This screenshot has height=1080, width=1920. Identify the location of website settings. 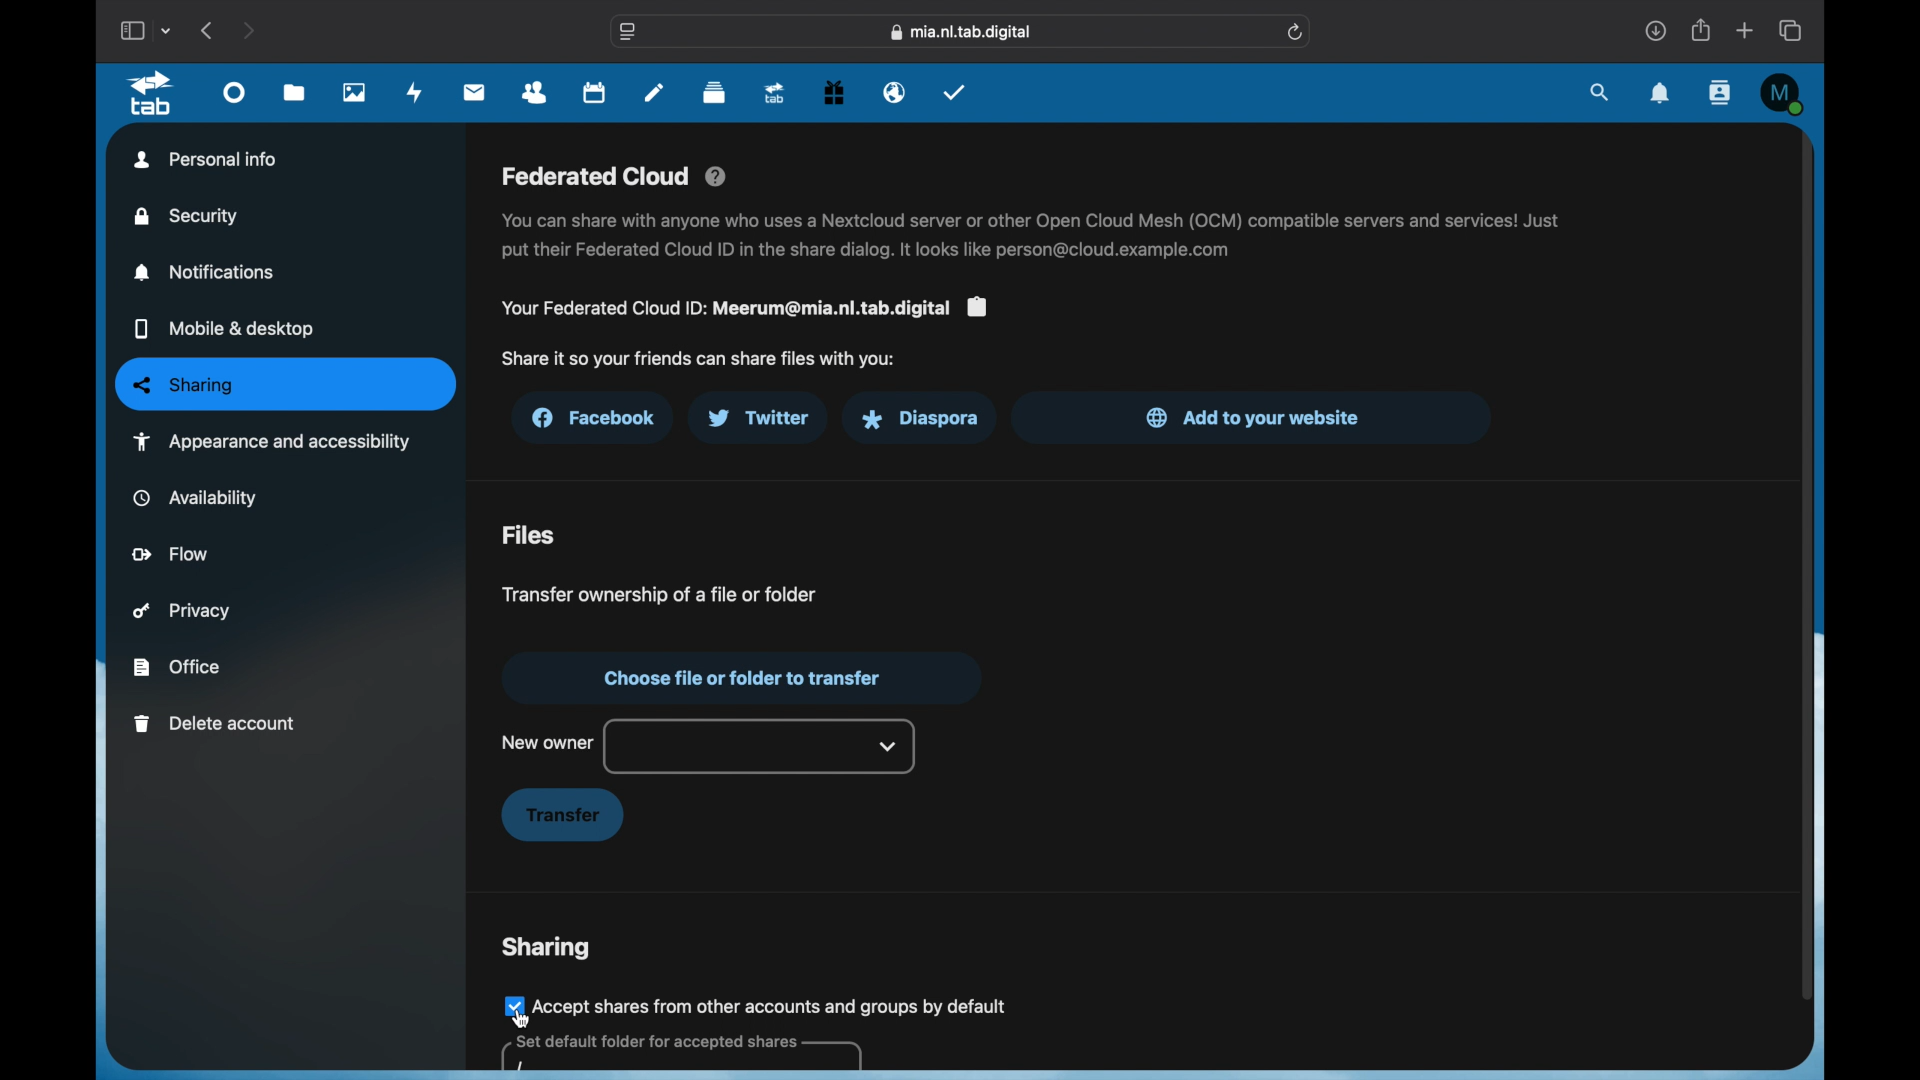
(629, 32).